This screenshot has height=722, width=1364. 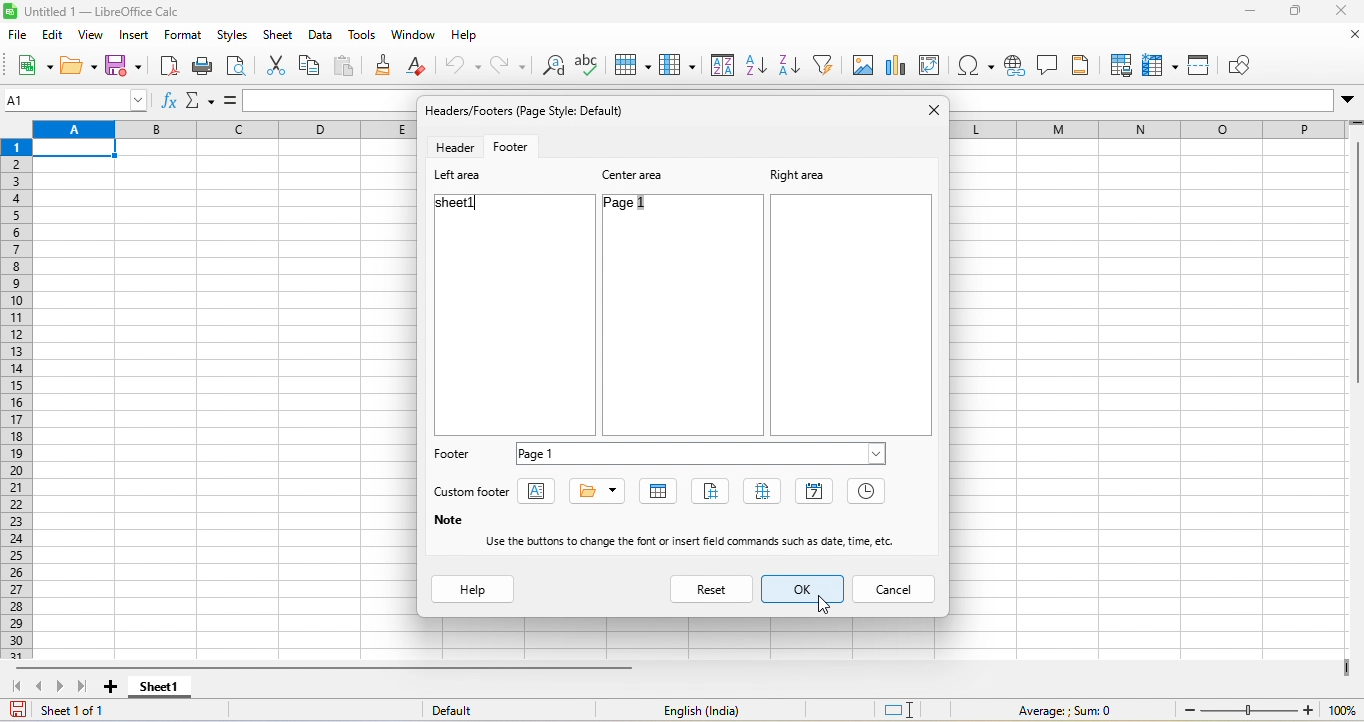 I want to click on use the buttons to change the text or insert field commands such as date,time etc., so click(x=699, y=541).